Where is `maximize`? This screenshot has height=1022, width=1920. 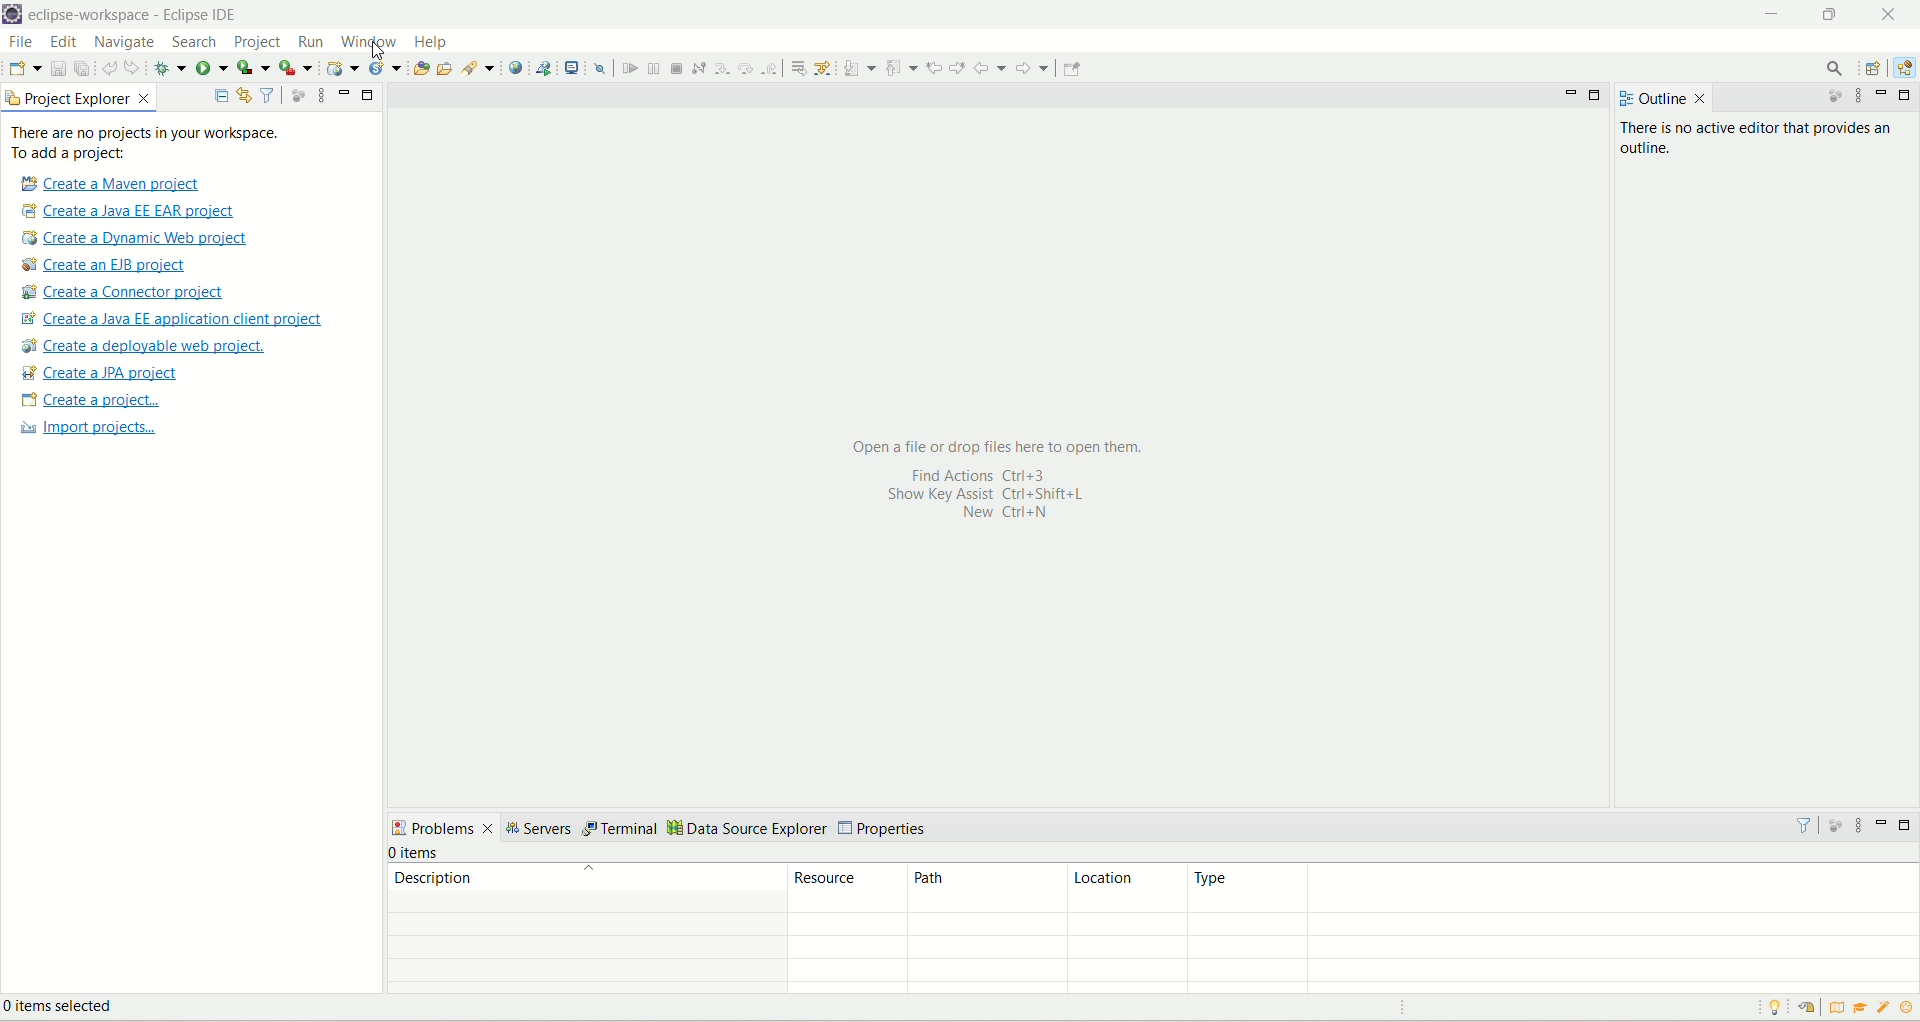
maximize is located at coordinates (1599, 96).